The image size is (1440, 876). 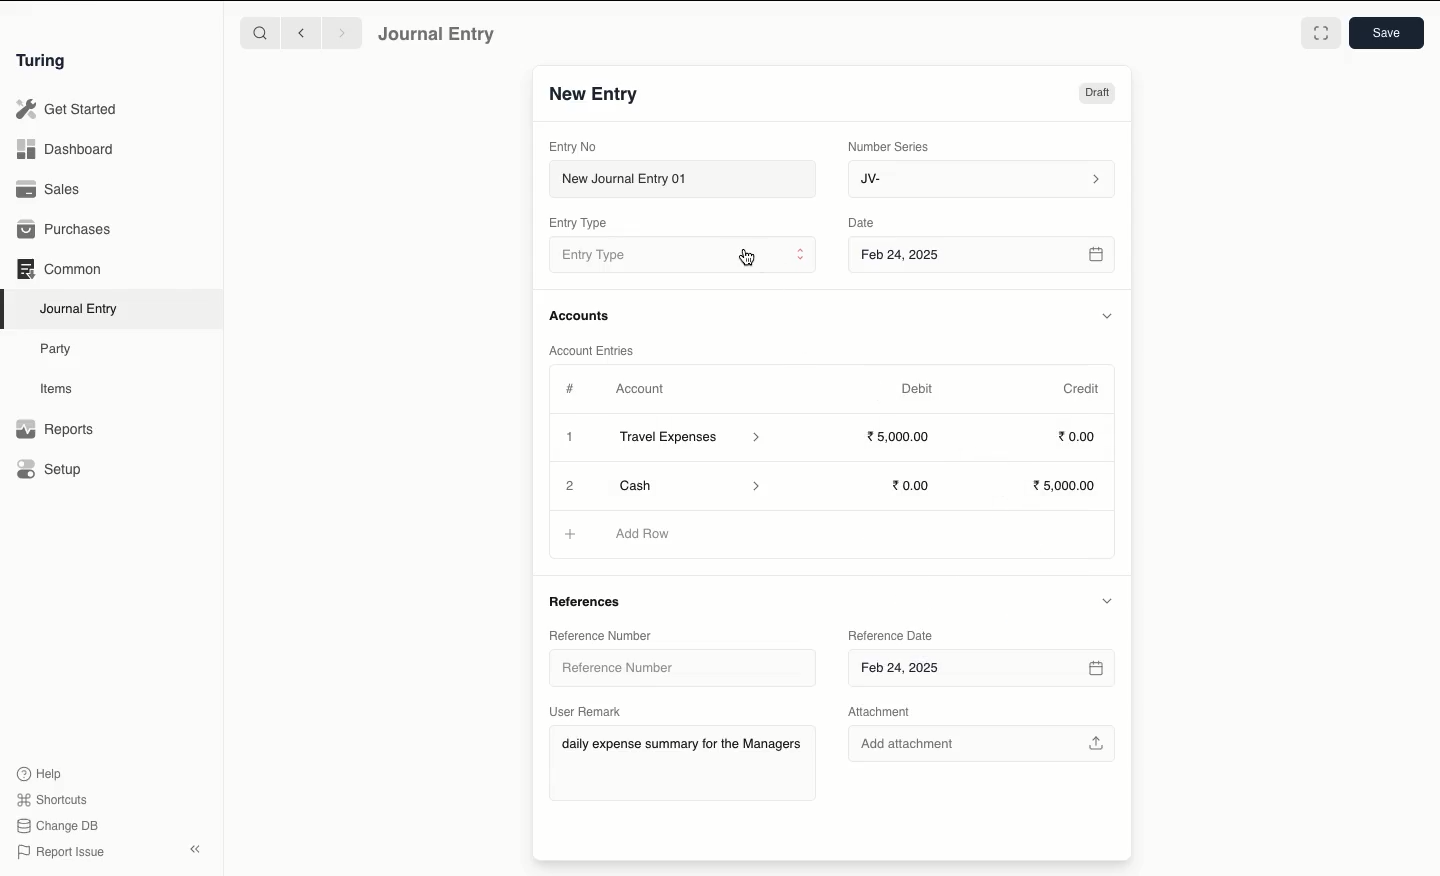 What do you see at coordinates (572, 388) in the screenshot?
I see `Hashtag` at bounding box center [572, 388].